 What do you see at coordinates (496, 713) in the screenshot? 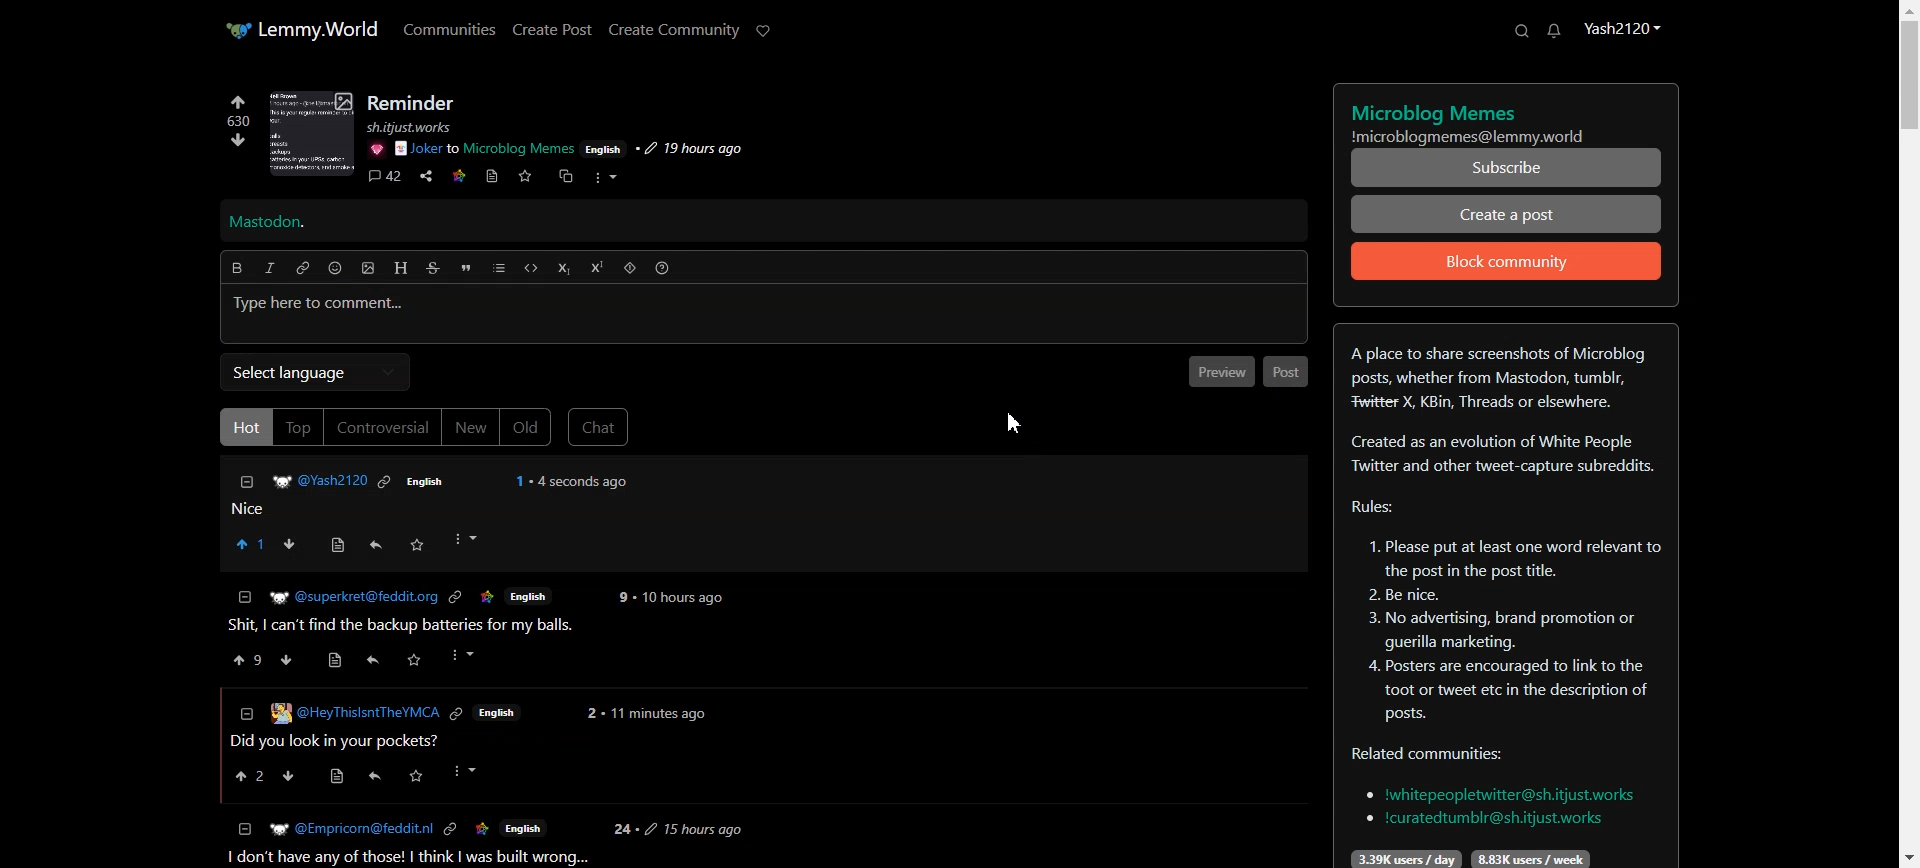
I see `English` at bounding box center [496, 713].